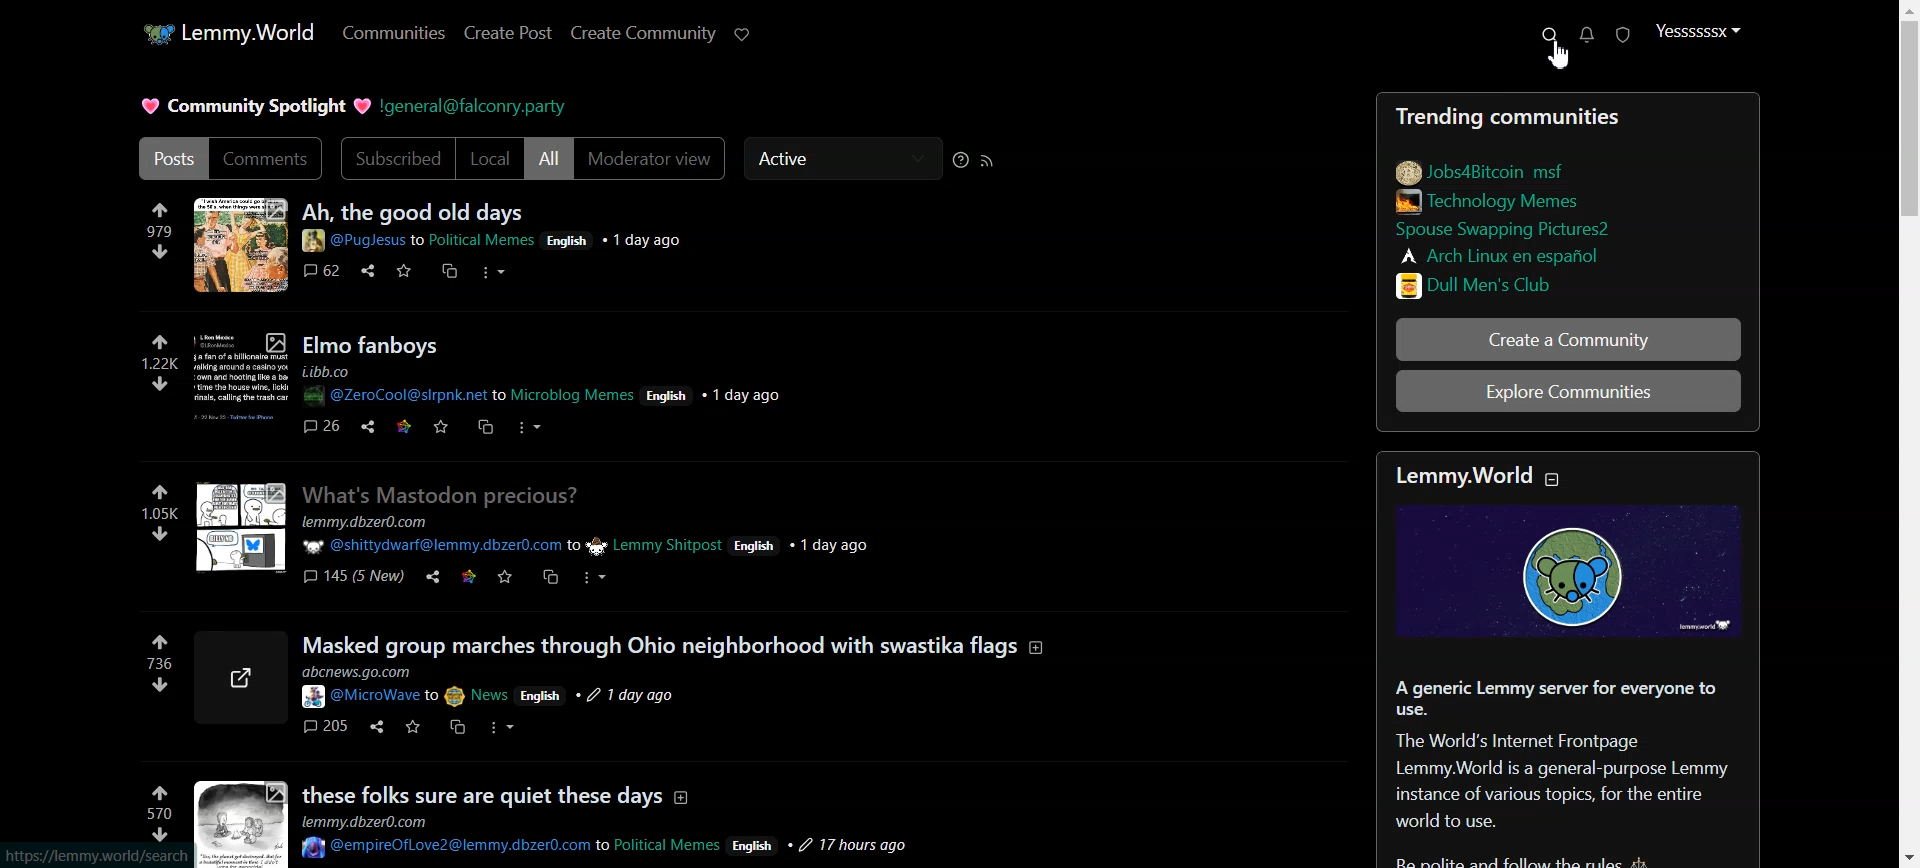  Describe the element at coordinates (1550, 35) in the screenshot. I see `Search` at that location.